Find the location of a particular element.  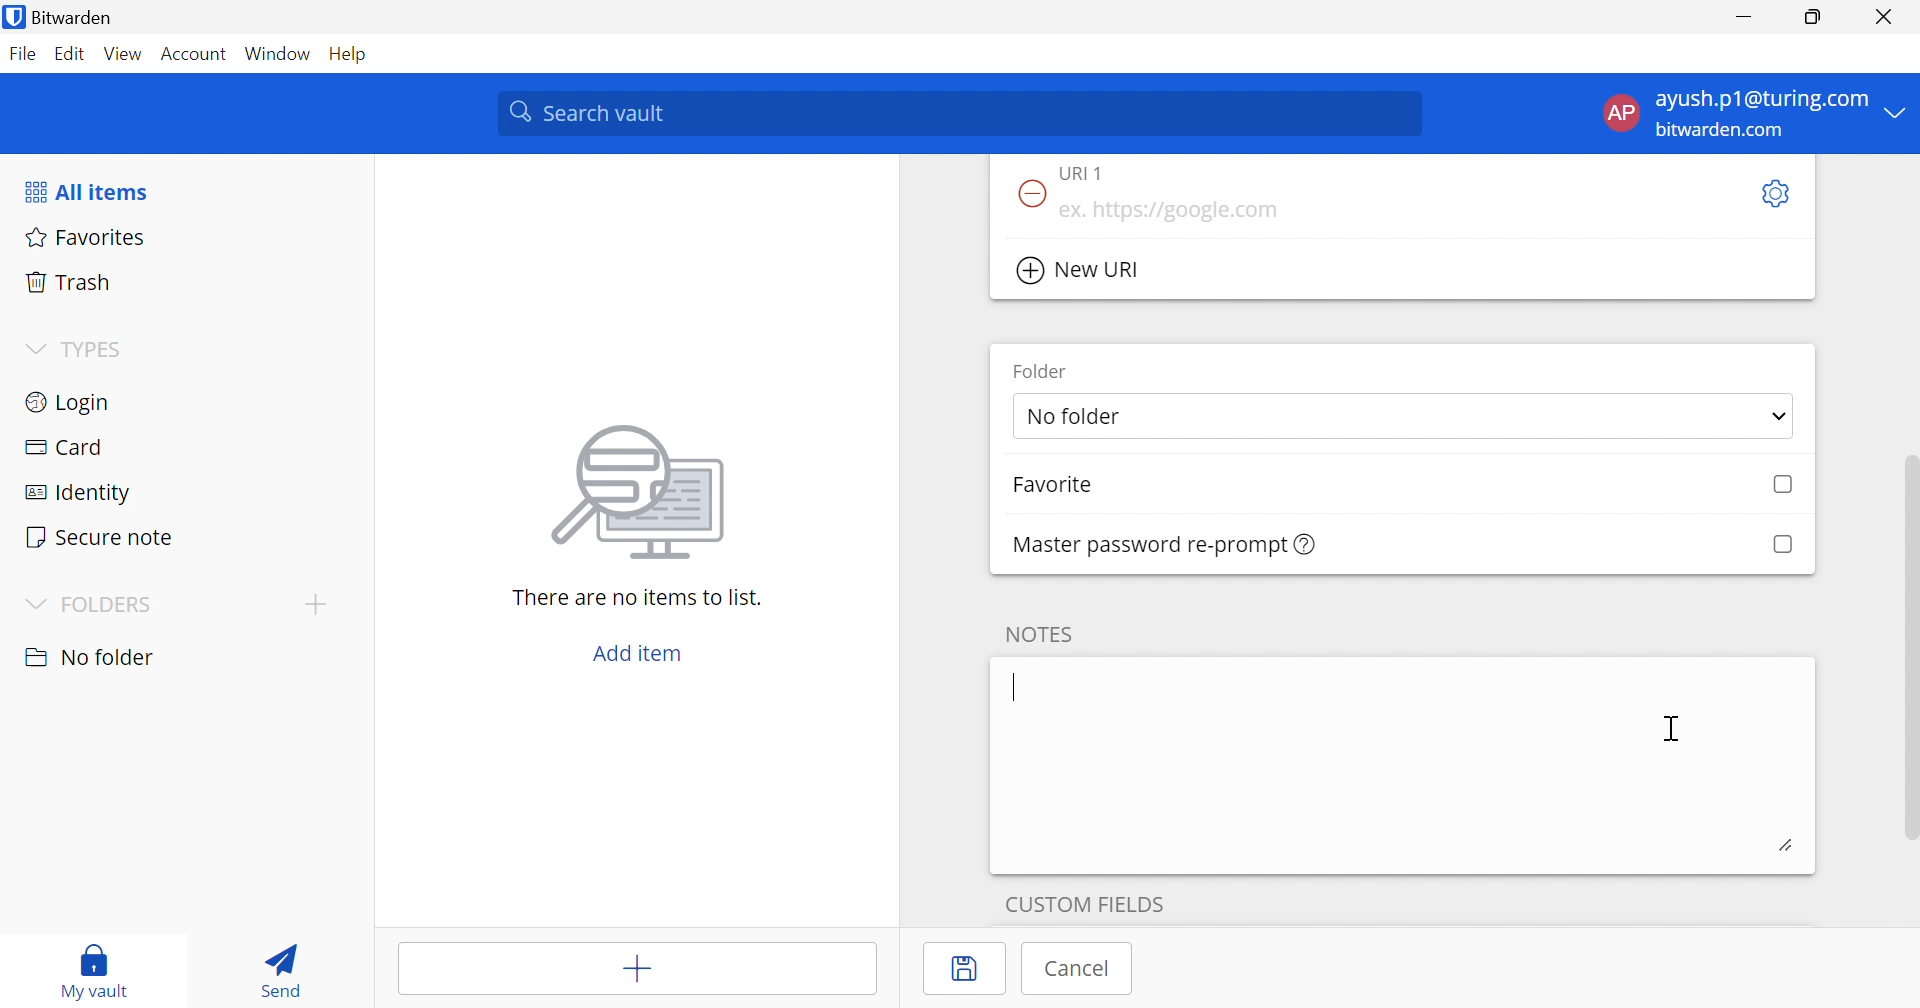

New URI is located at coordinates (1081, 271).